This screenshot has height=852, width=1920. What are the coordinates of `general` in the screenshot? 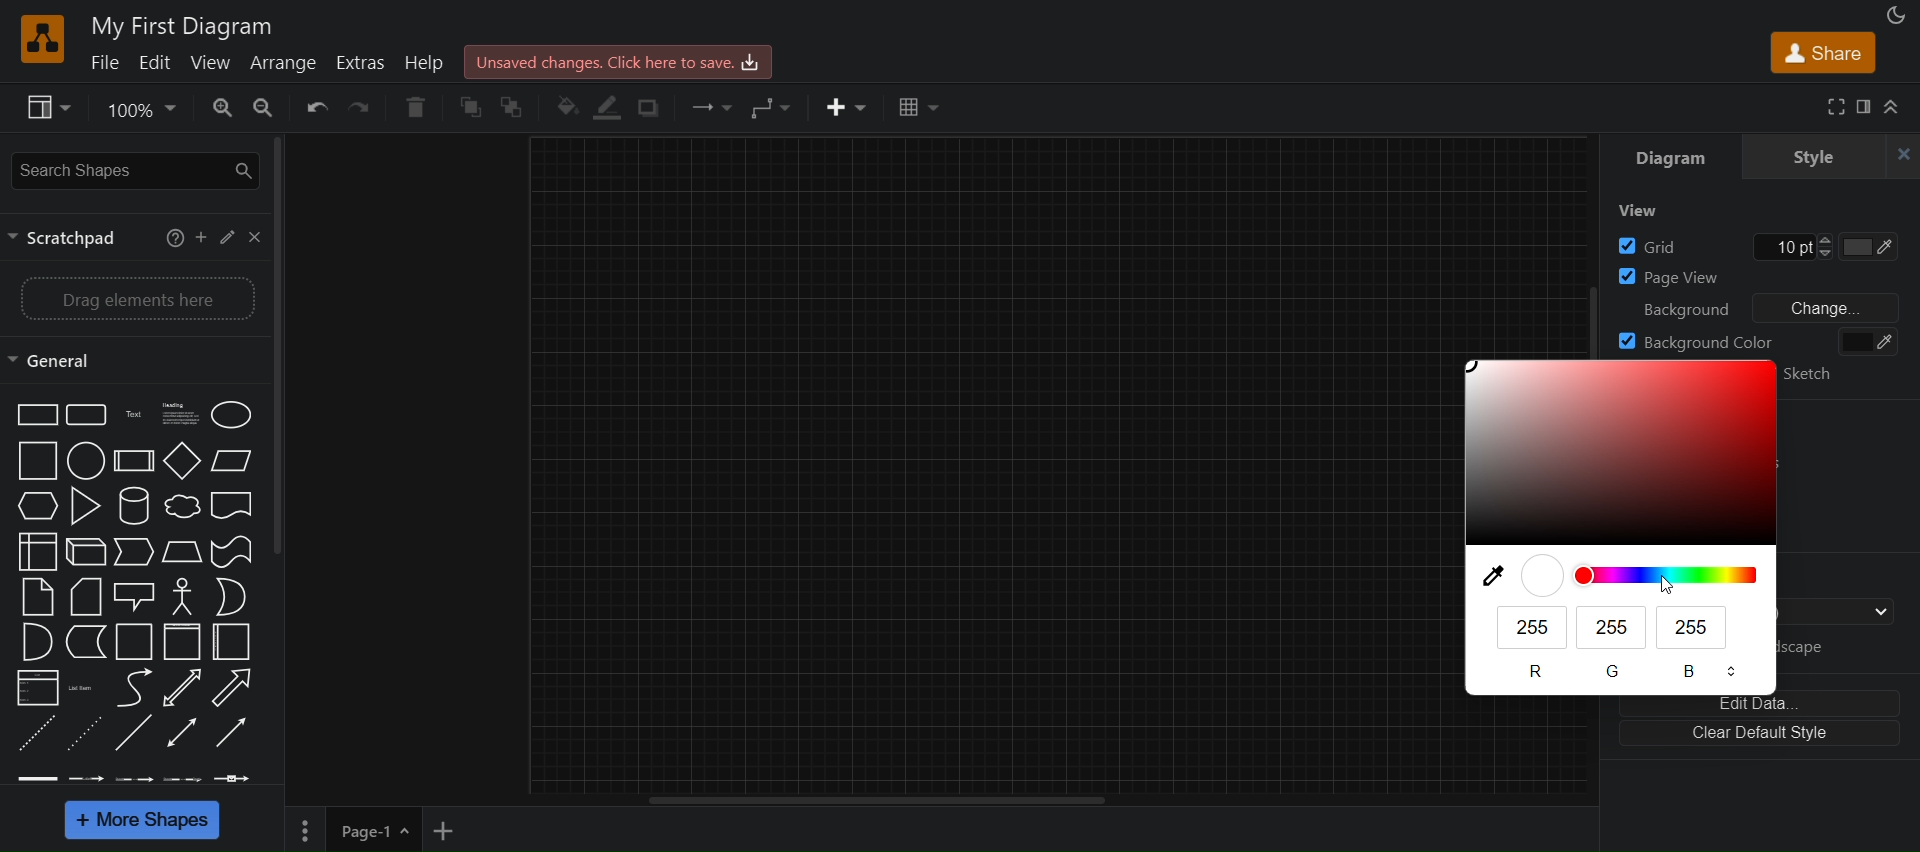 It's located at (57, 360).